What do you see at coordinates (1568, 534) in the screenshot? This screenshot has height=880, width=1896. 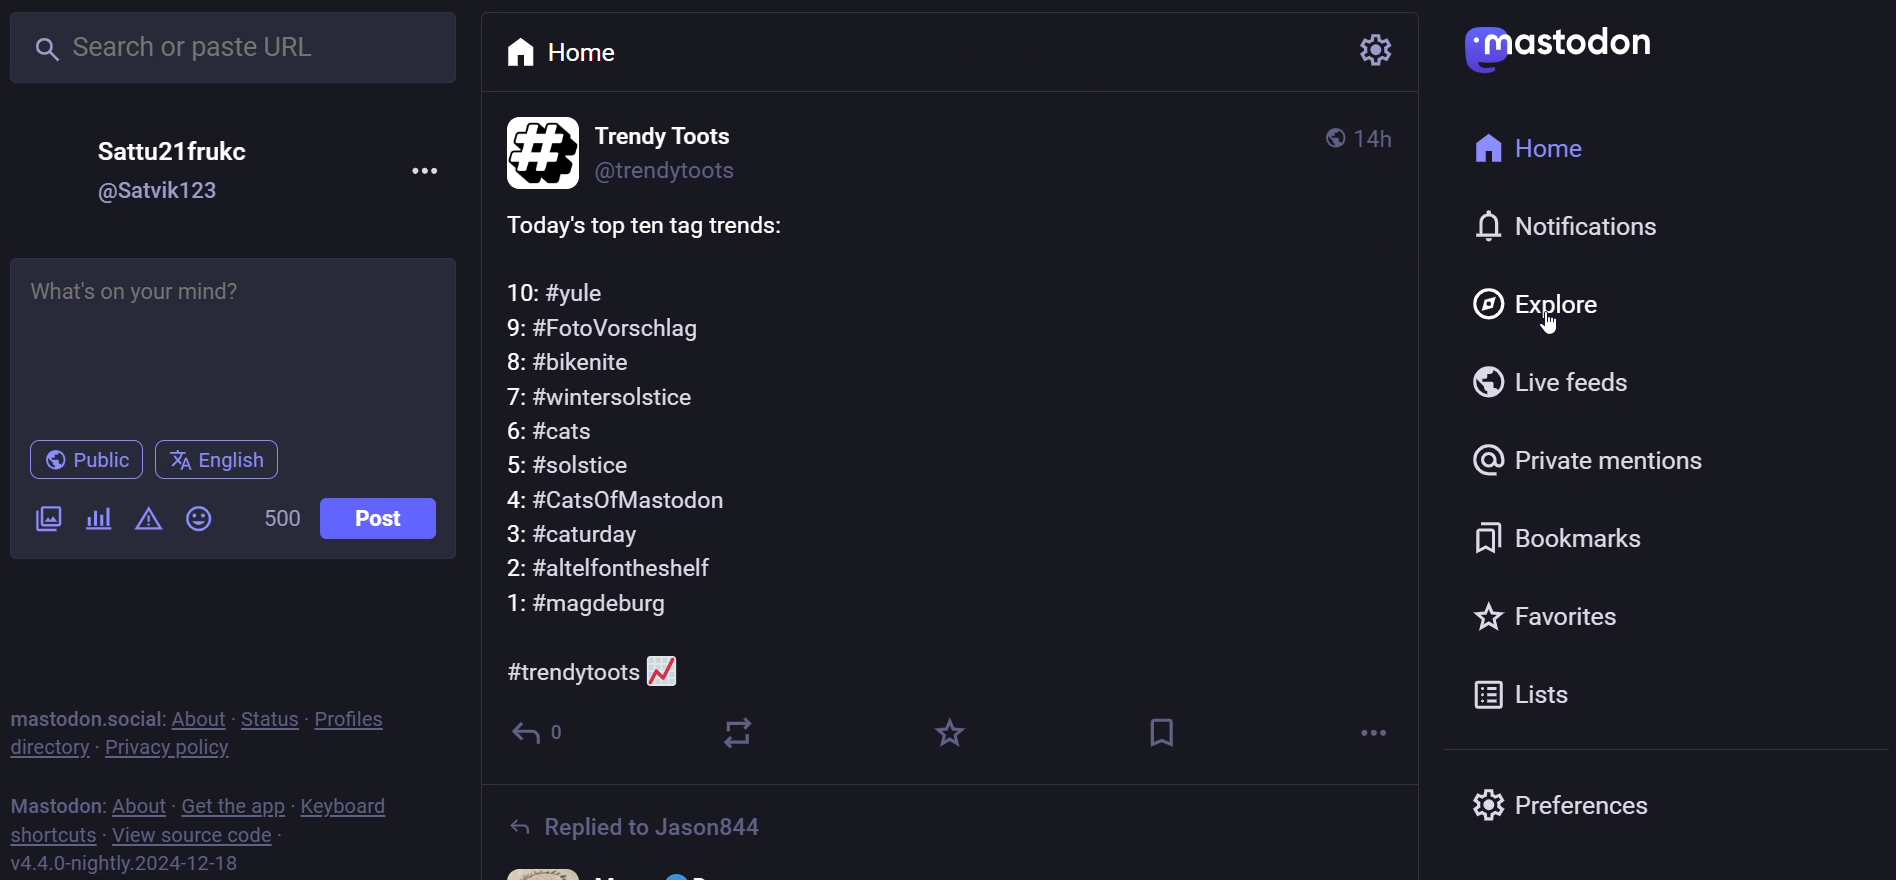 I see `bookmark` at bounding box center [1568, 534].